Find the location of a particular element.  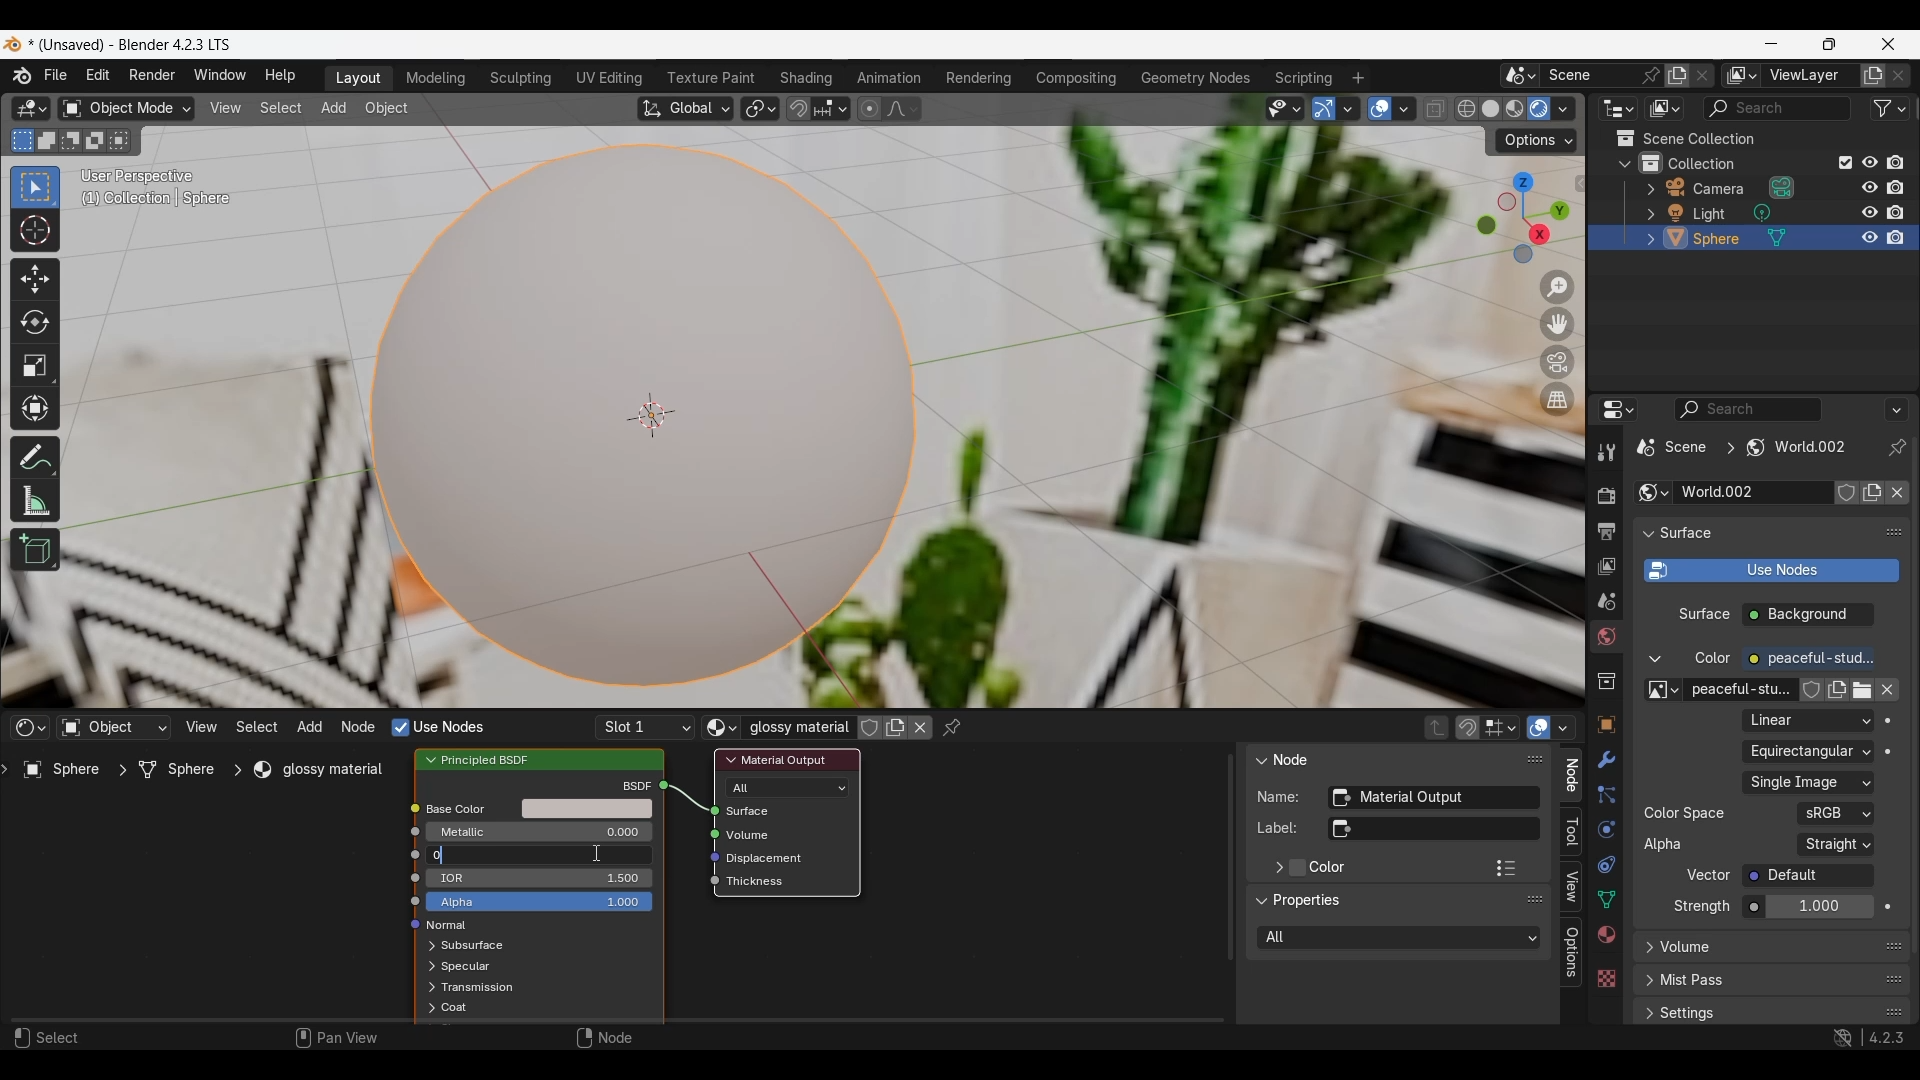

Transmission options is located at coordinates (480, 987).